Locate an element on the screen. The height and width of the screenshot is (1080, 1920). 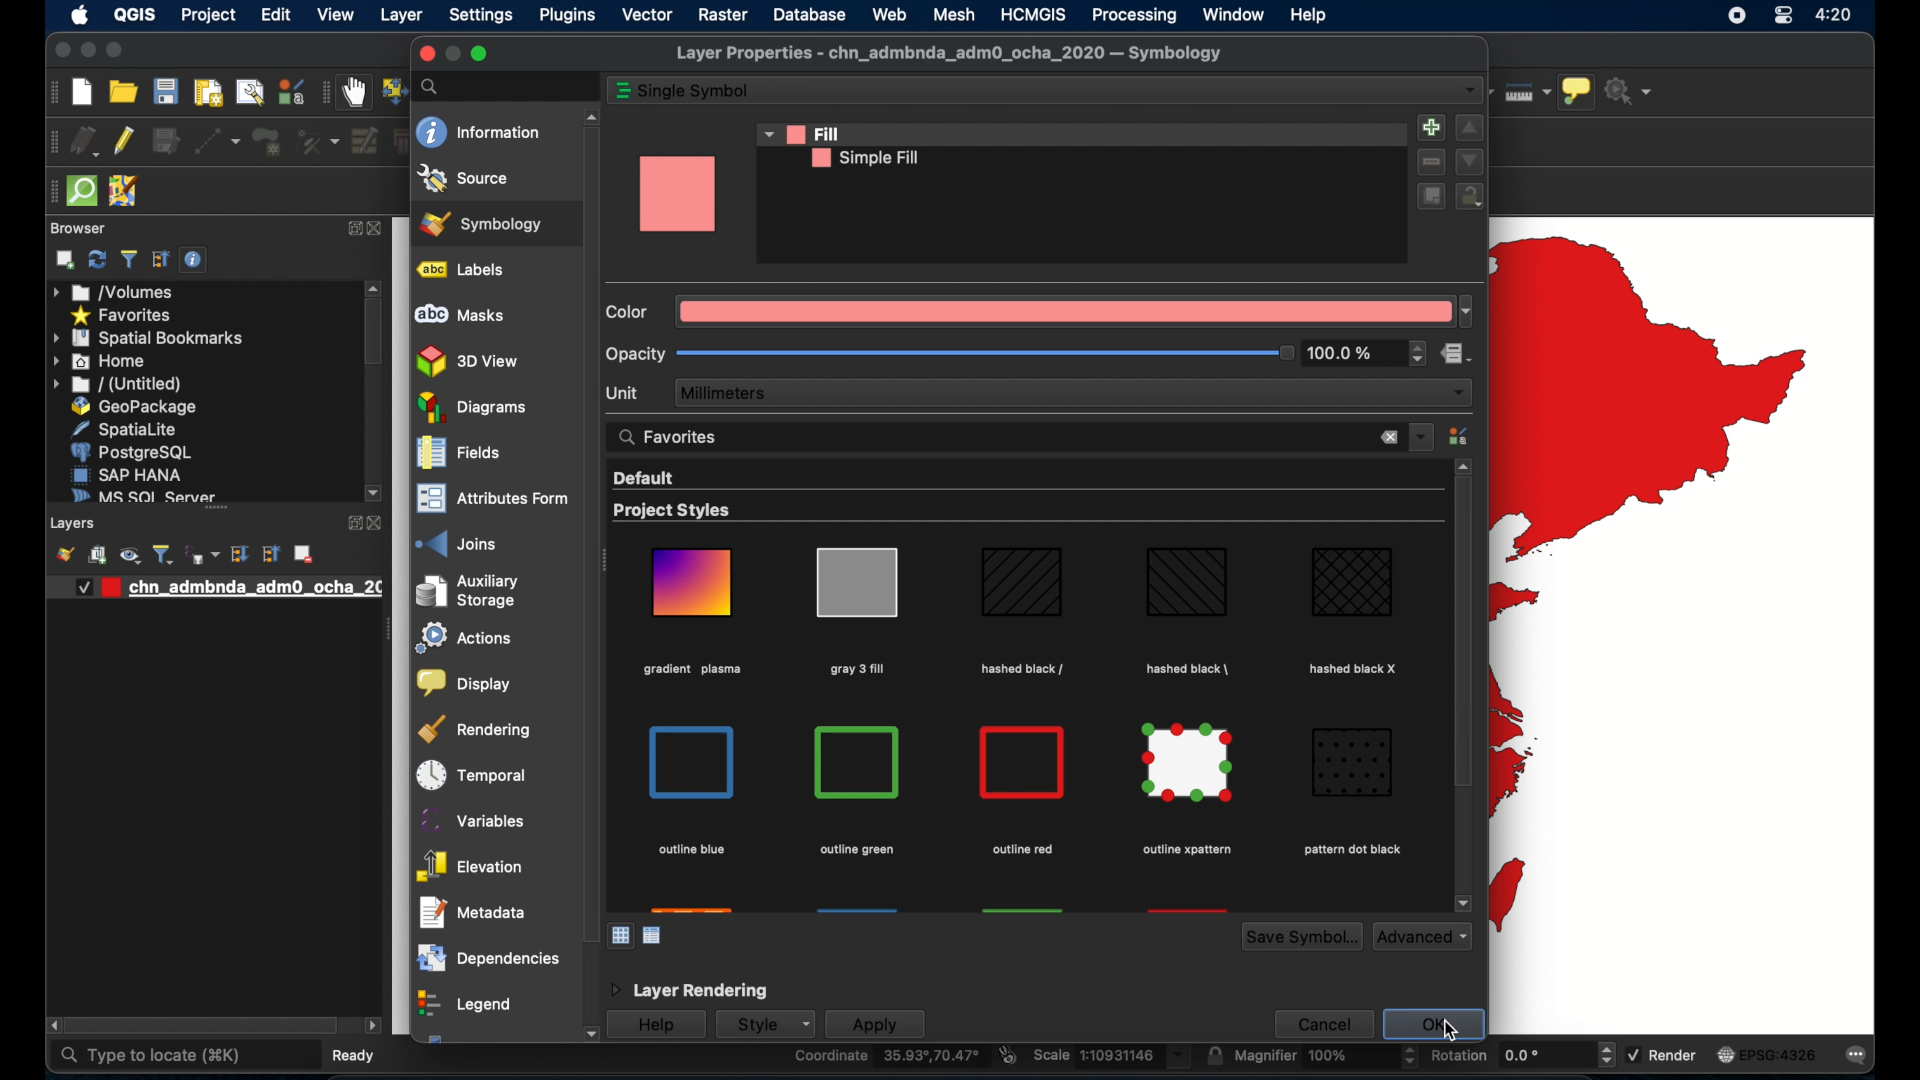
scroll up arrow is located at coordinates (1464, 465).